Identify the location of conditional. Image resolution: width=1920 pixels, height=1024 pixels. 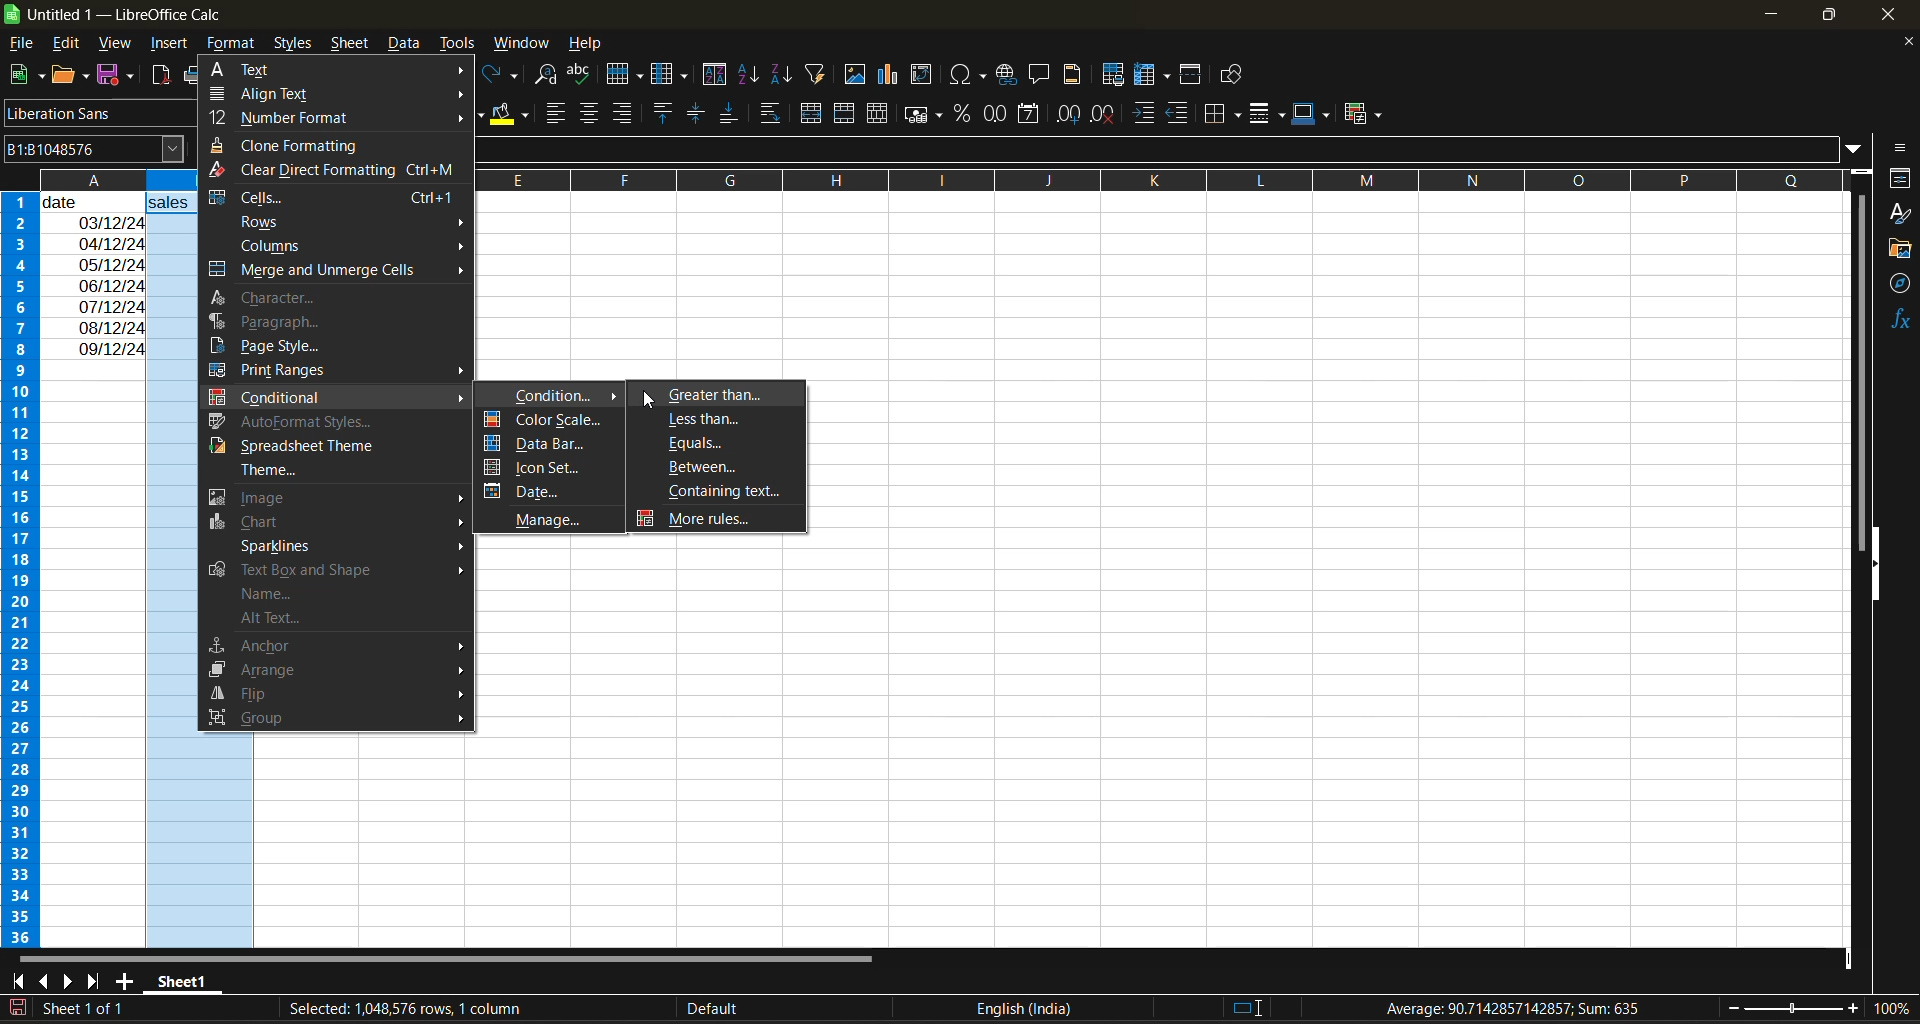
(1360, 115).